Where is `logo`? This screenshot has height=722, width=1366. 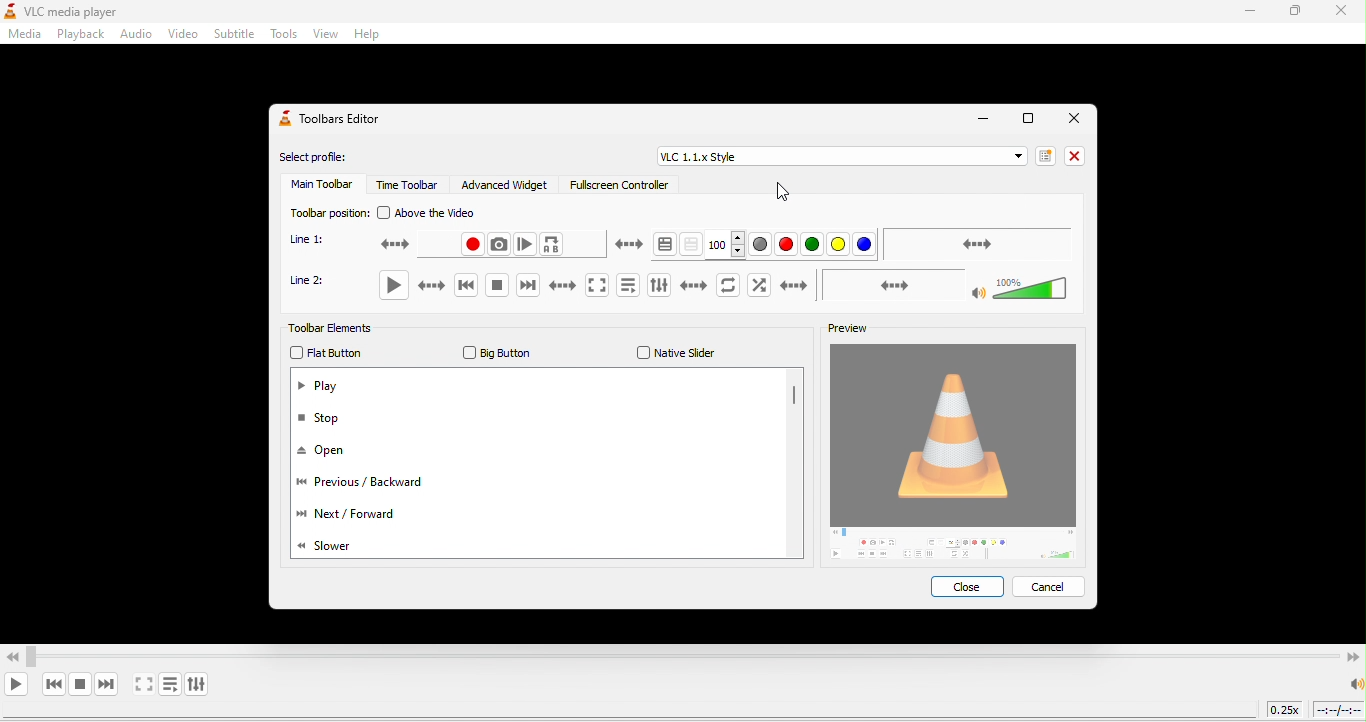
logo is located at coordinates (9, 12).